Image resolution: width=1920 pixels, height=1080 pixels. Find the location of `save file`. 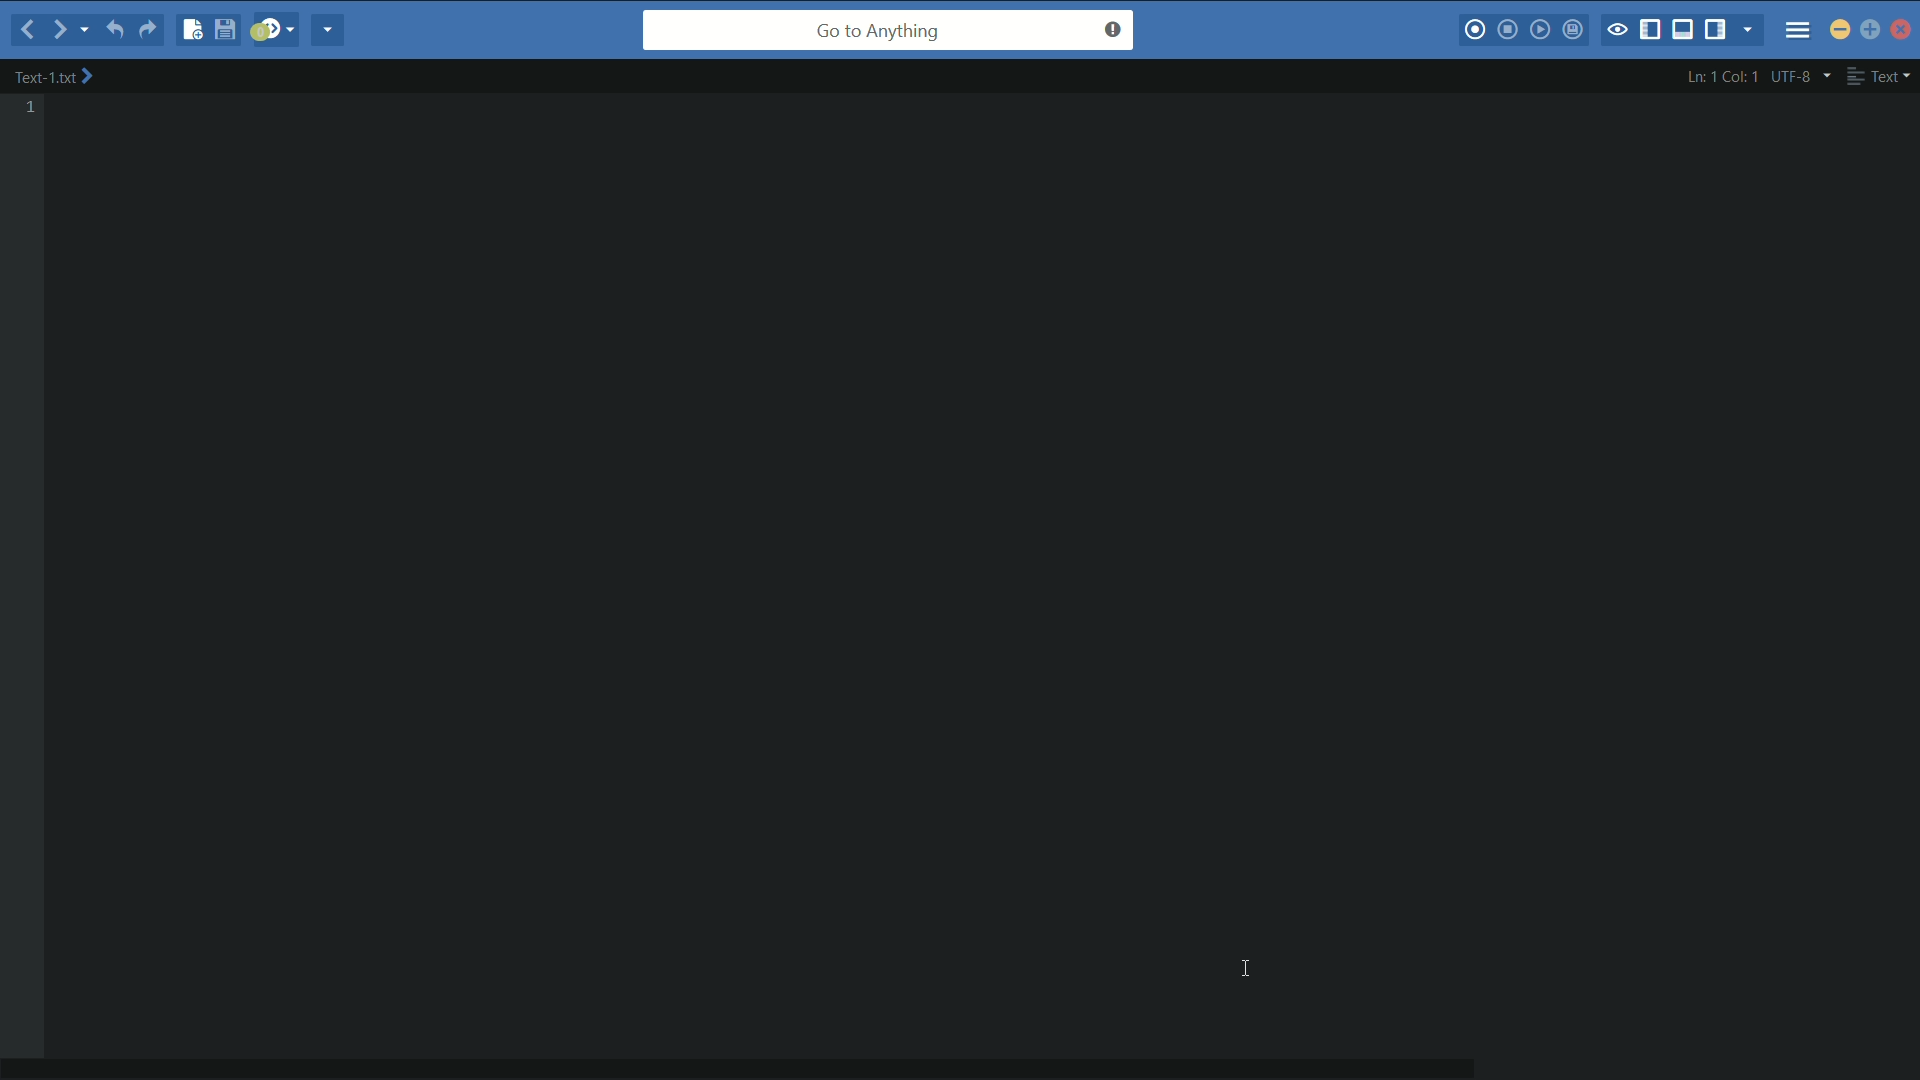

save file is located at coordinates (225, 27).